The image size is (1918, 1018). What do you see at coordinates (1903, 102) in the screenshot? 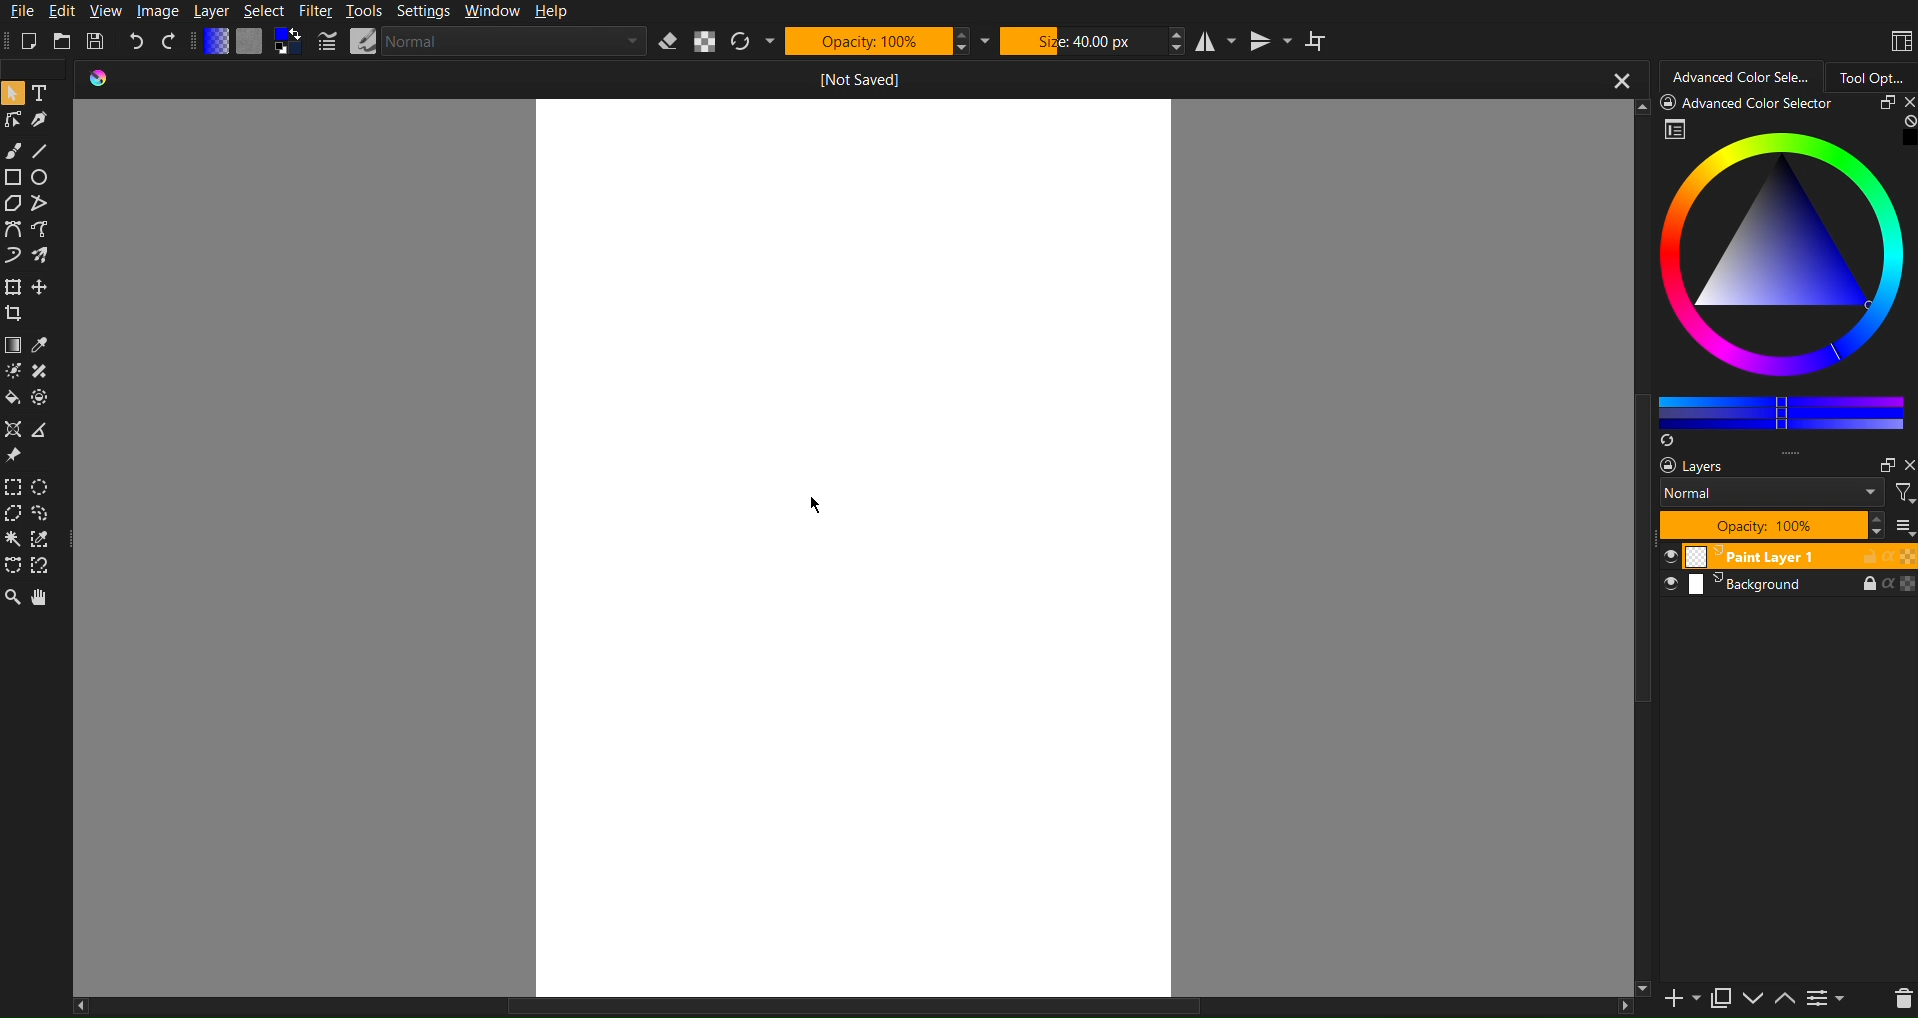
I see `close` at bounding box center [1903, 102].